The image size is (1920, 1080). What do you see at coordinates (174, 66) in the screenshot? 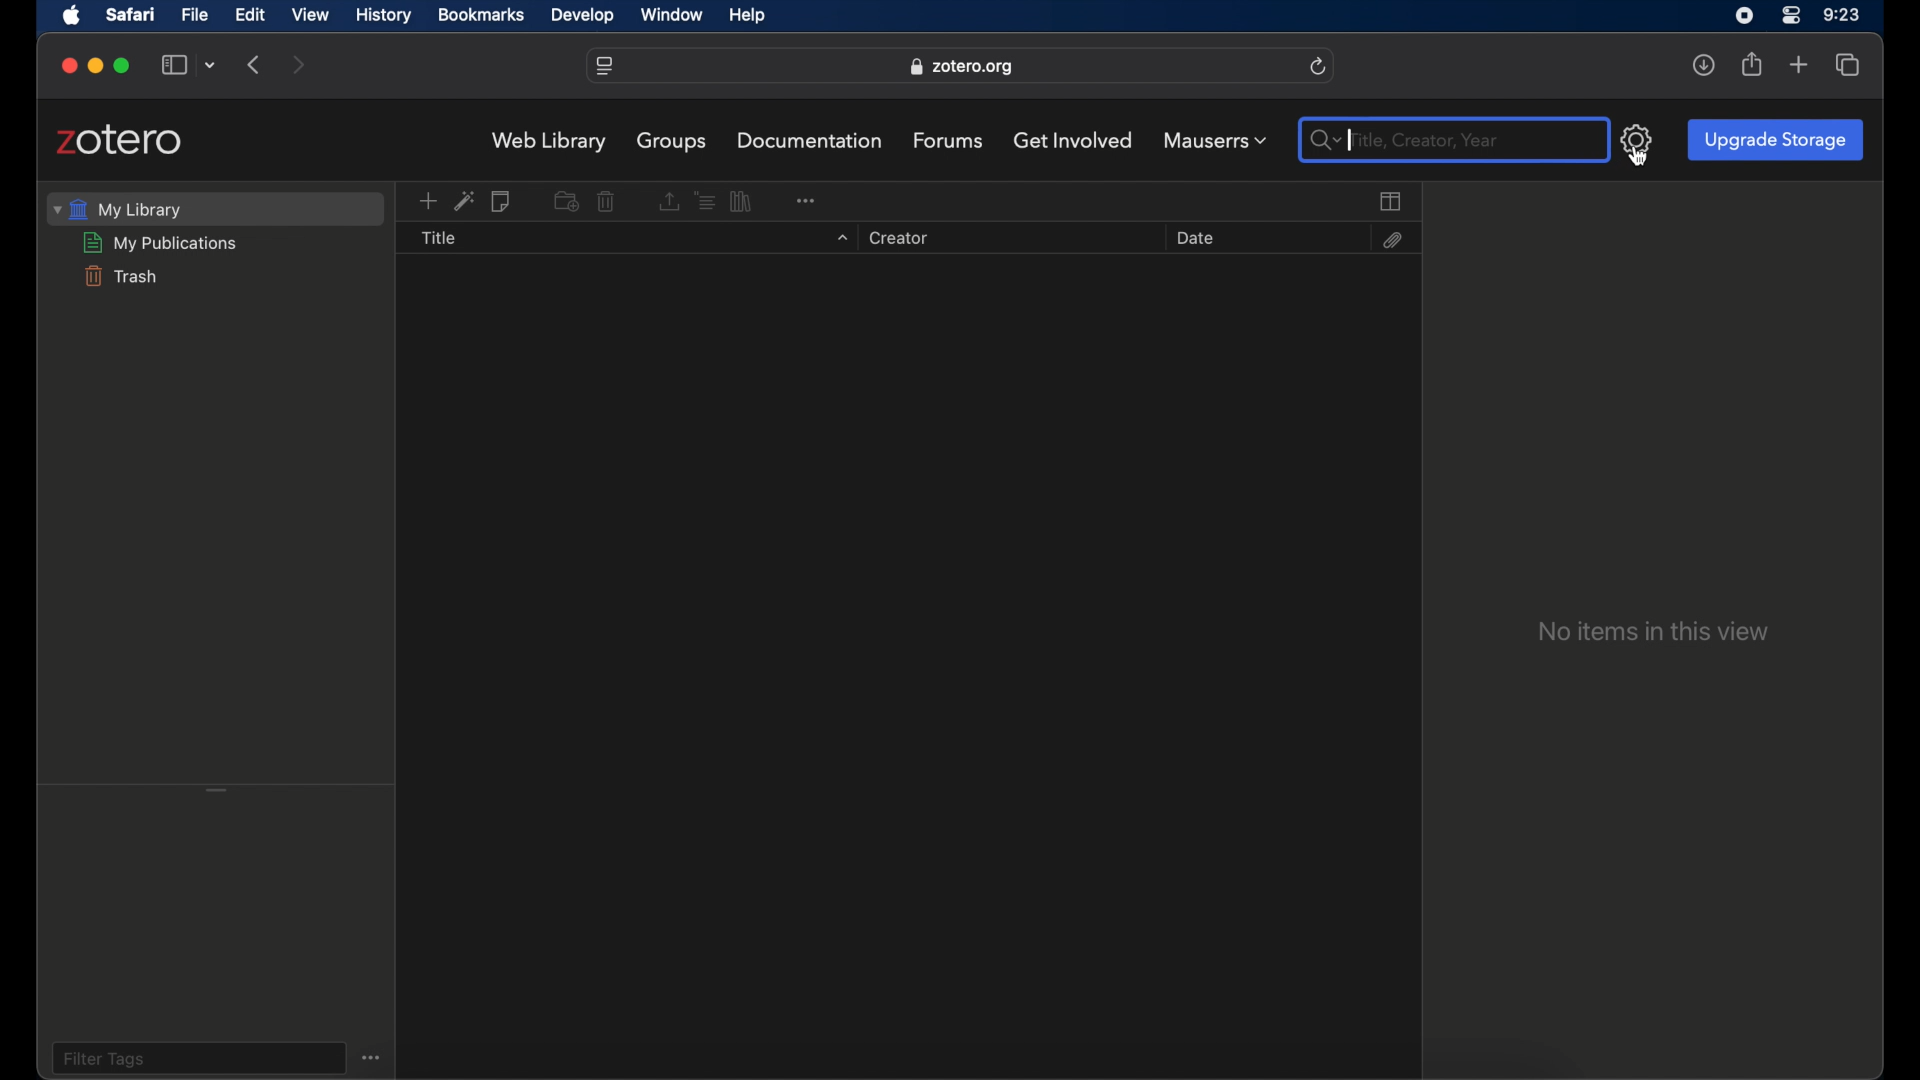
I see `show sidebar` at bounding box center [174, 66].